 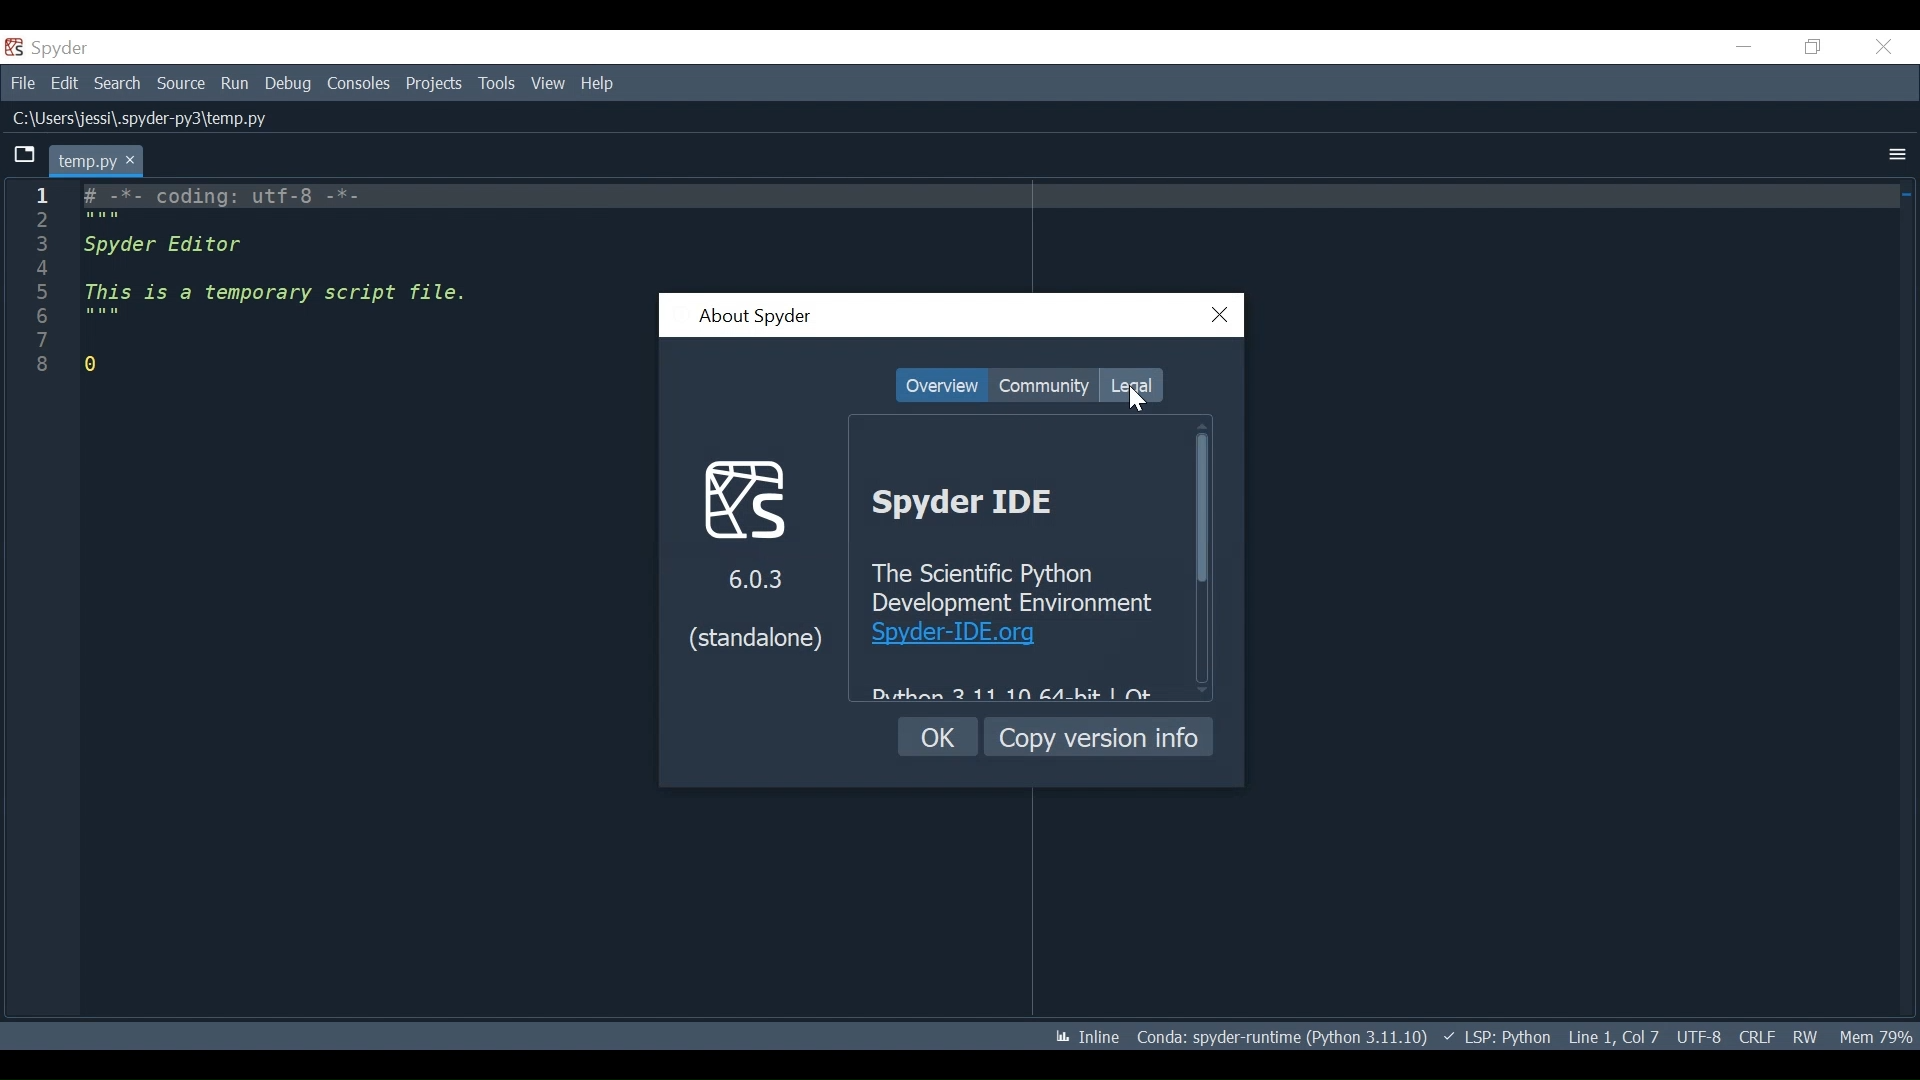 I want to click on Minimize, so click(x=1743, y=46).